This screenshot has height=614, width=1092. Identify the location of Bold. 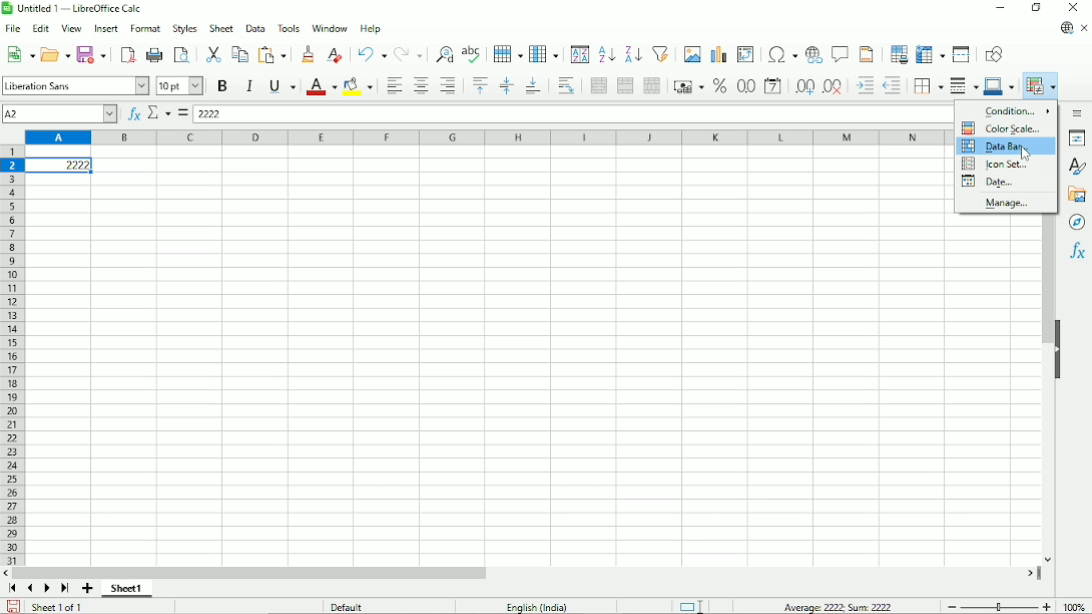
(223, 86).